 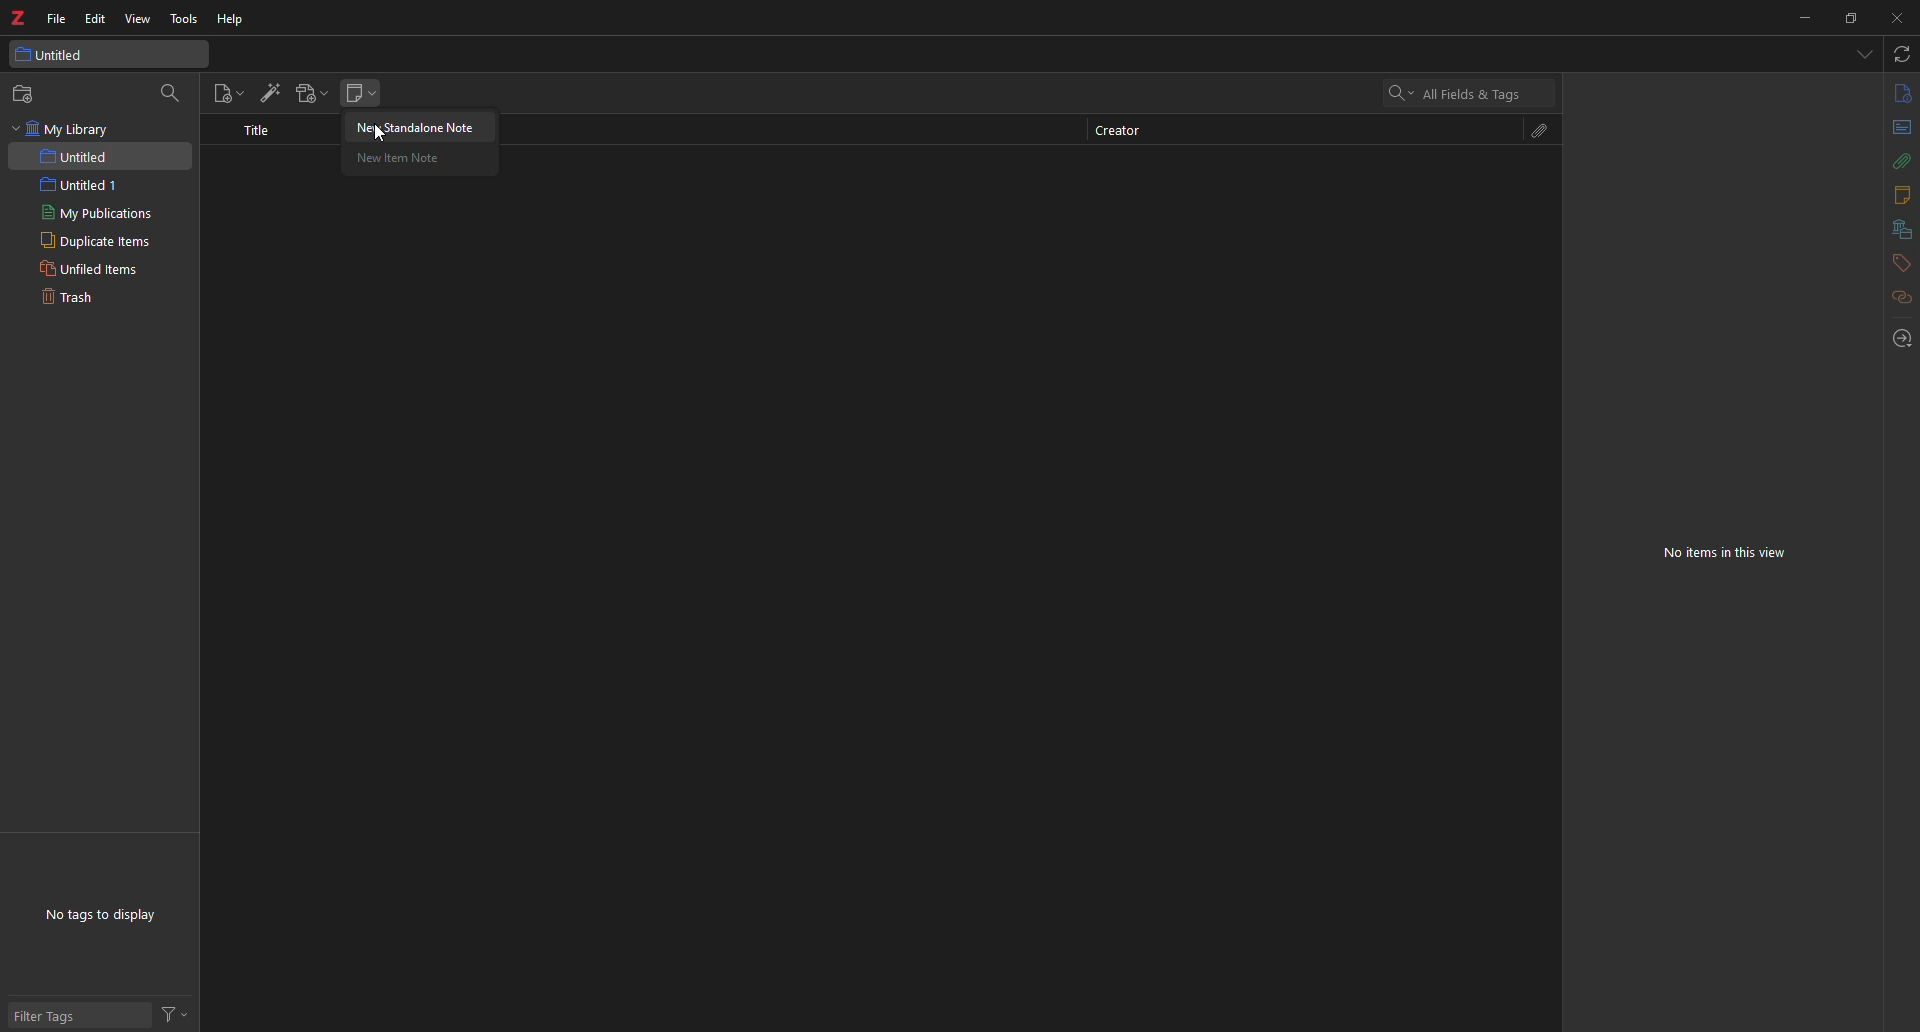 What do you see at coordinates (1896, 228) in the screenshot?
I see `library` at bounding box center [1896, 228].